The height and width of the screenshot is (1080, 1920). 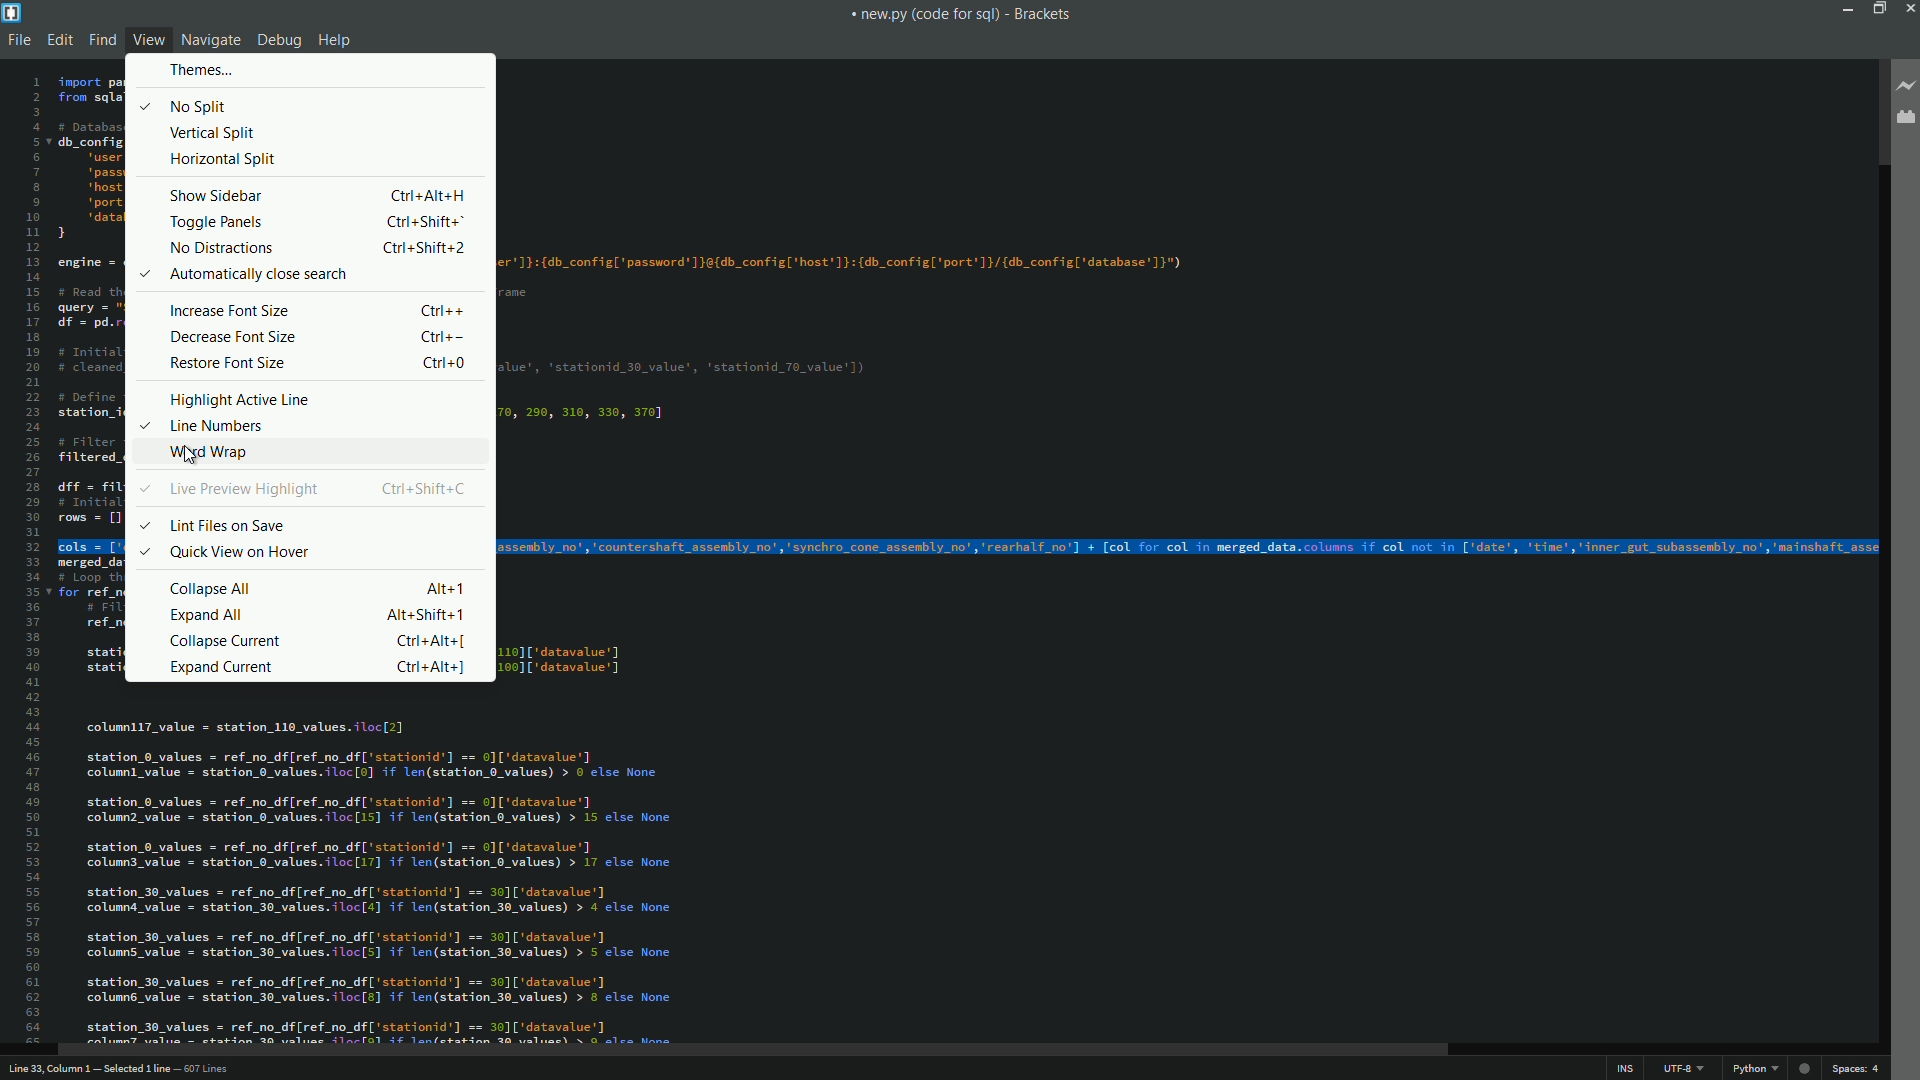 I want to click on spaces, so click(x=1855, y=1068).